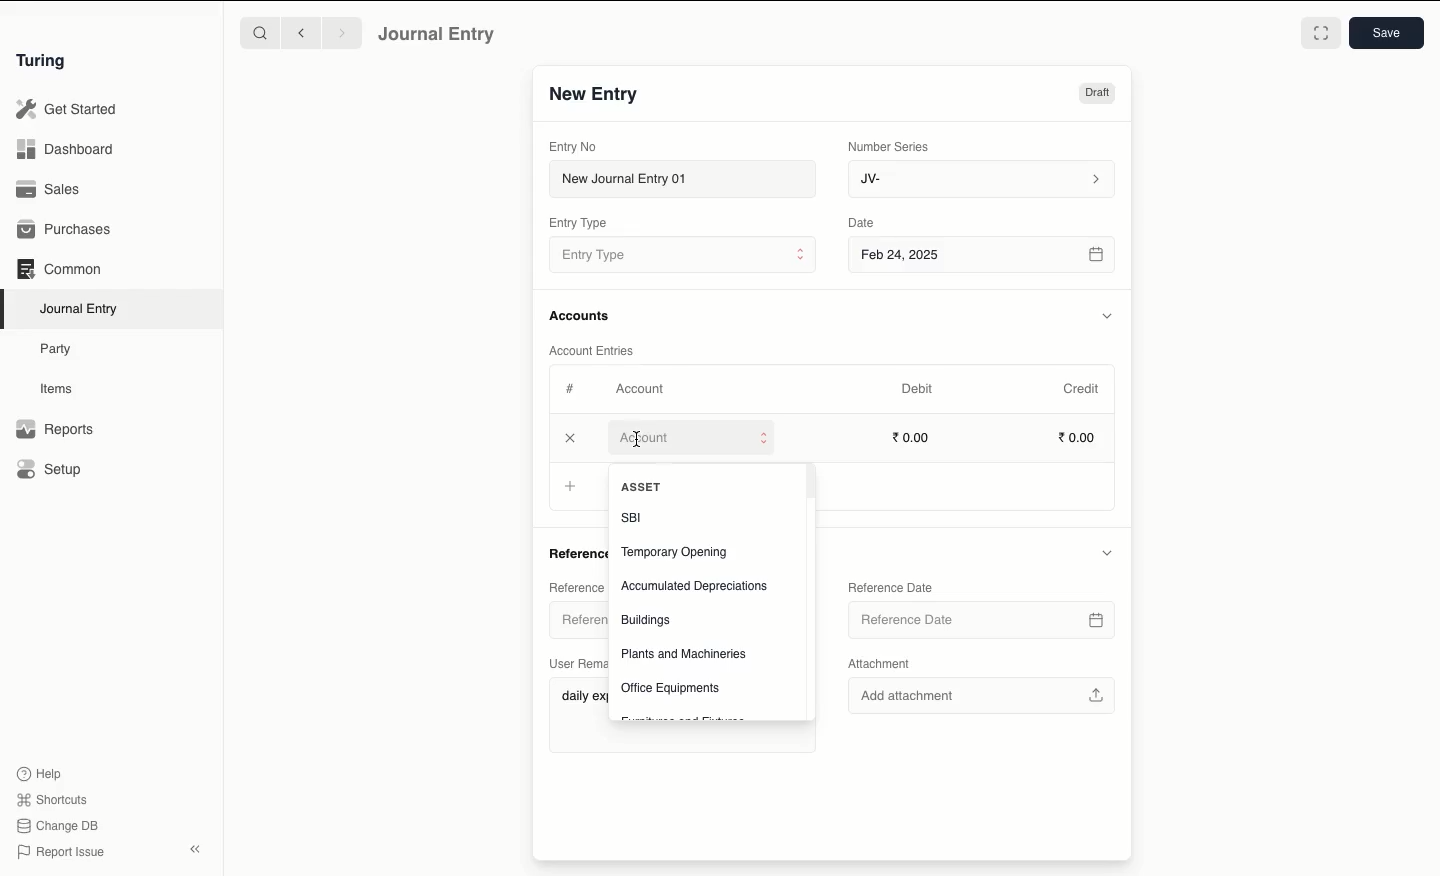 The height and width of the screenshot is (876, 1440). I want to click on Entry Type, so click(682, 254).